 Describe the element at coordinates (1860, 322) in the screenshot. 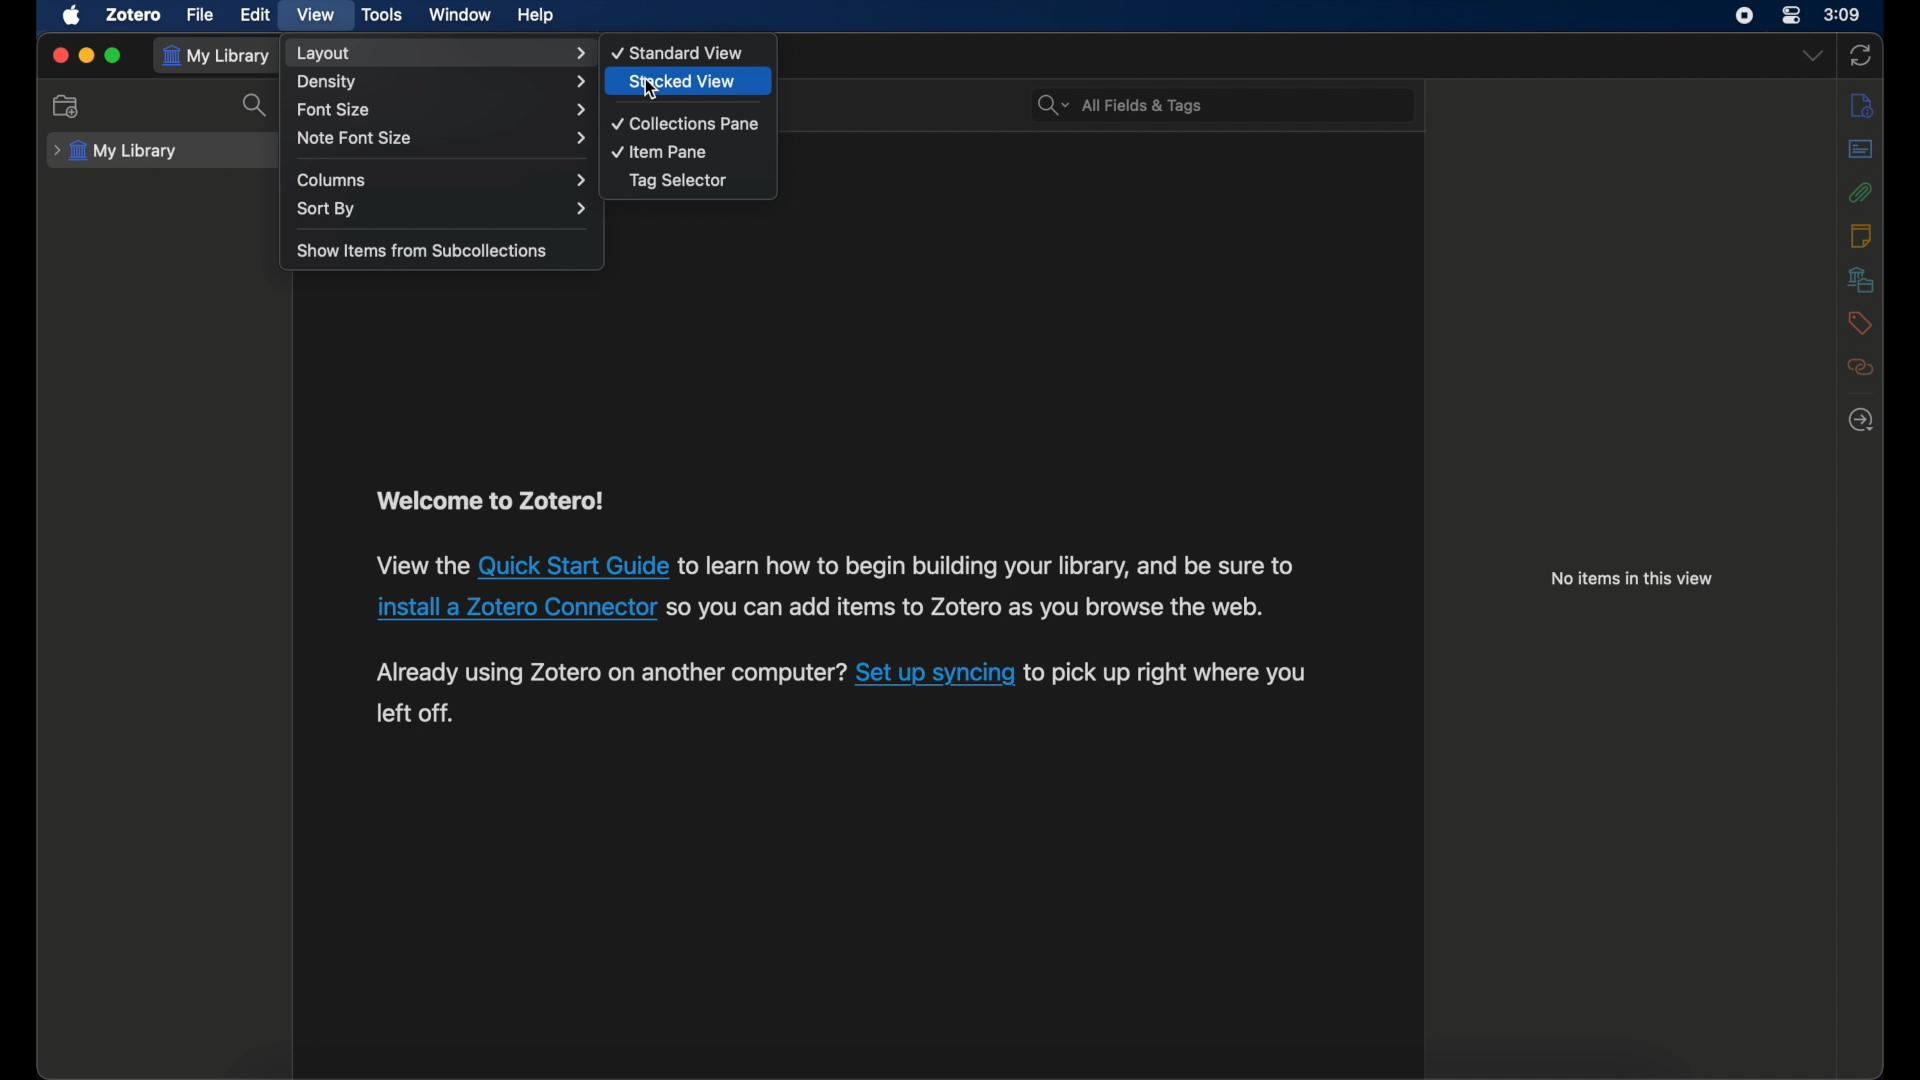

I see `tags` at that location.